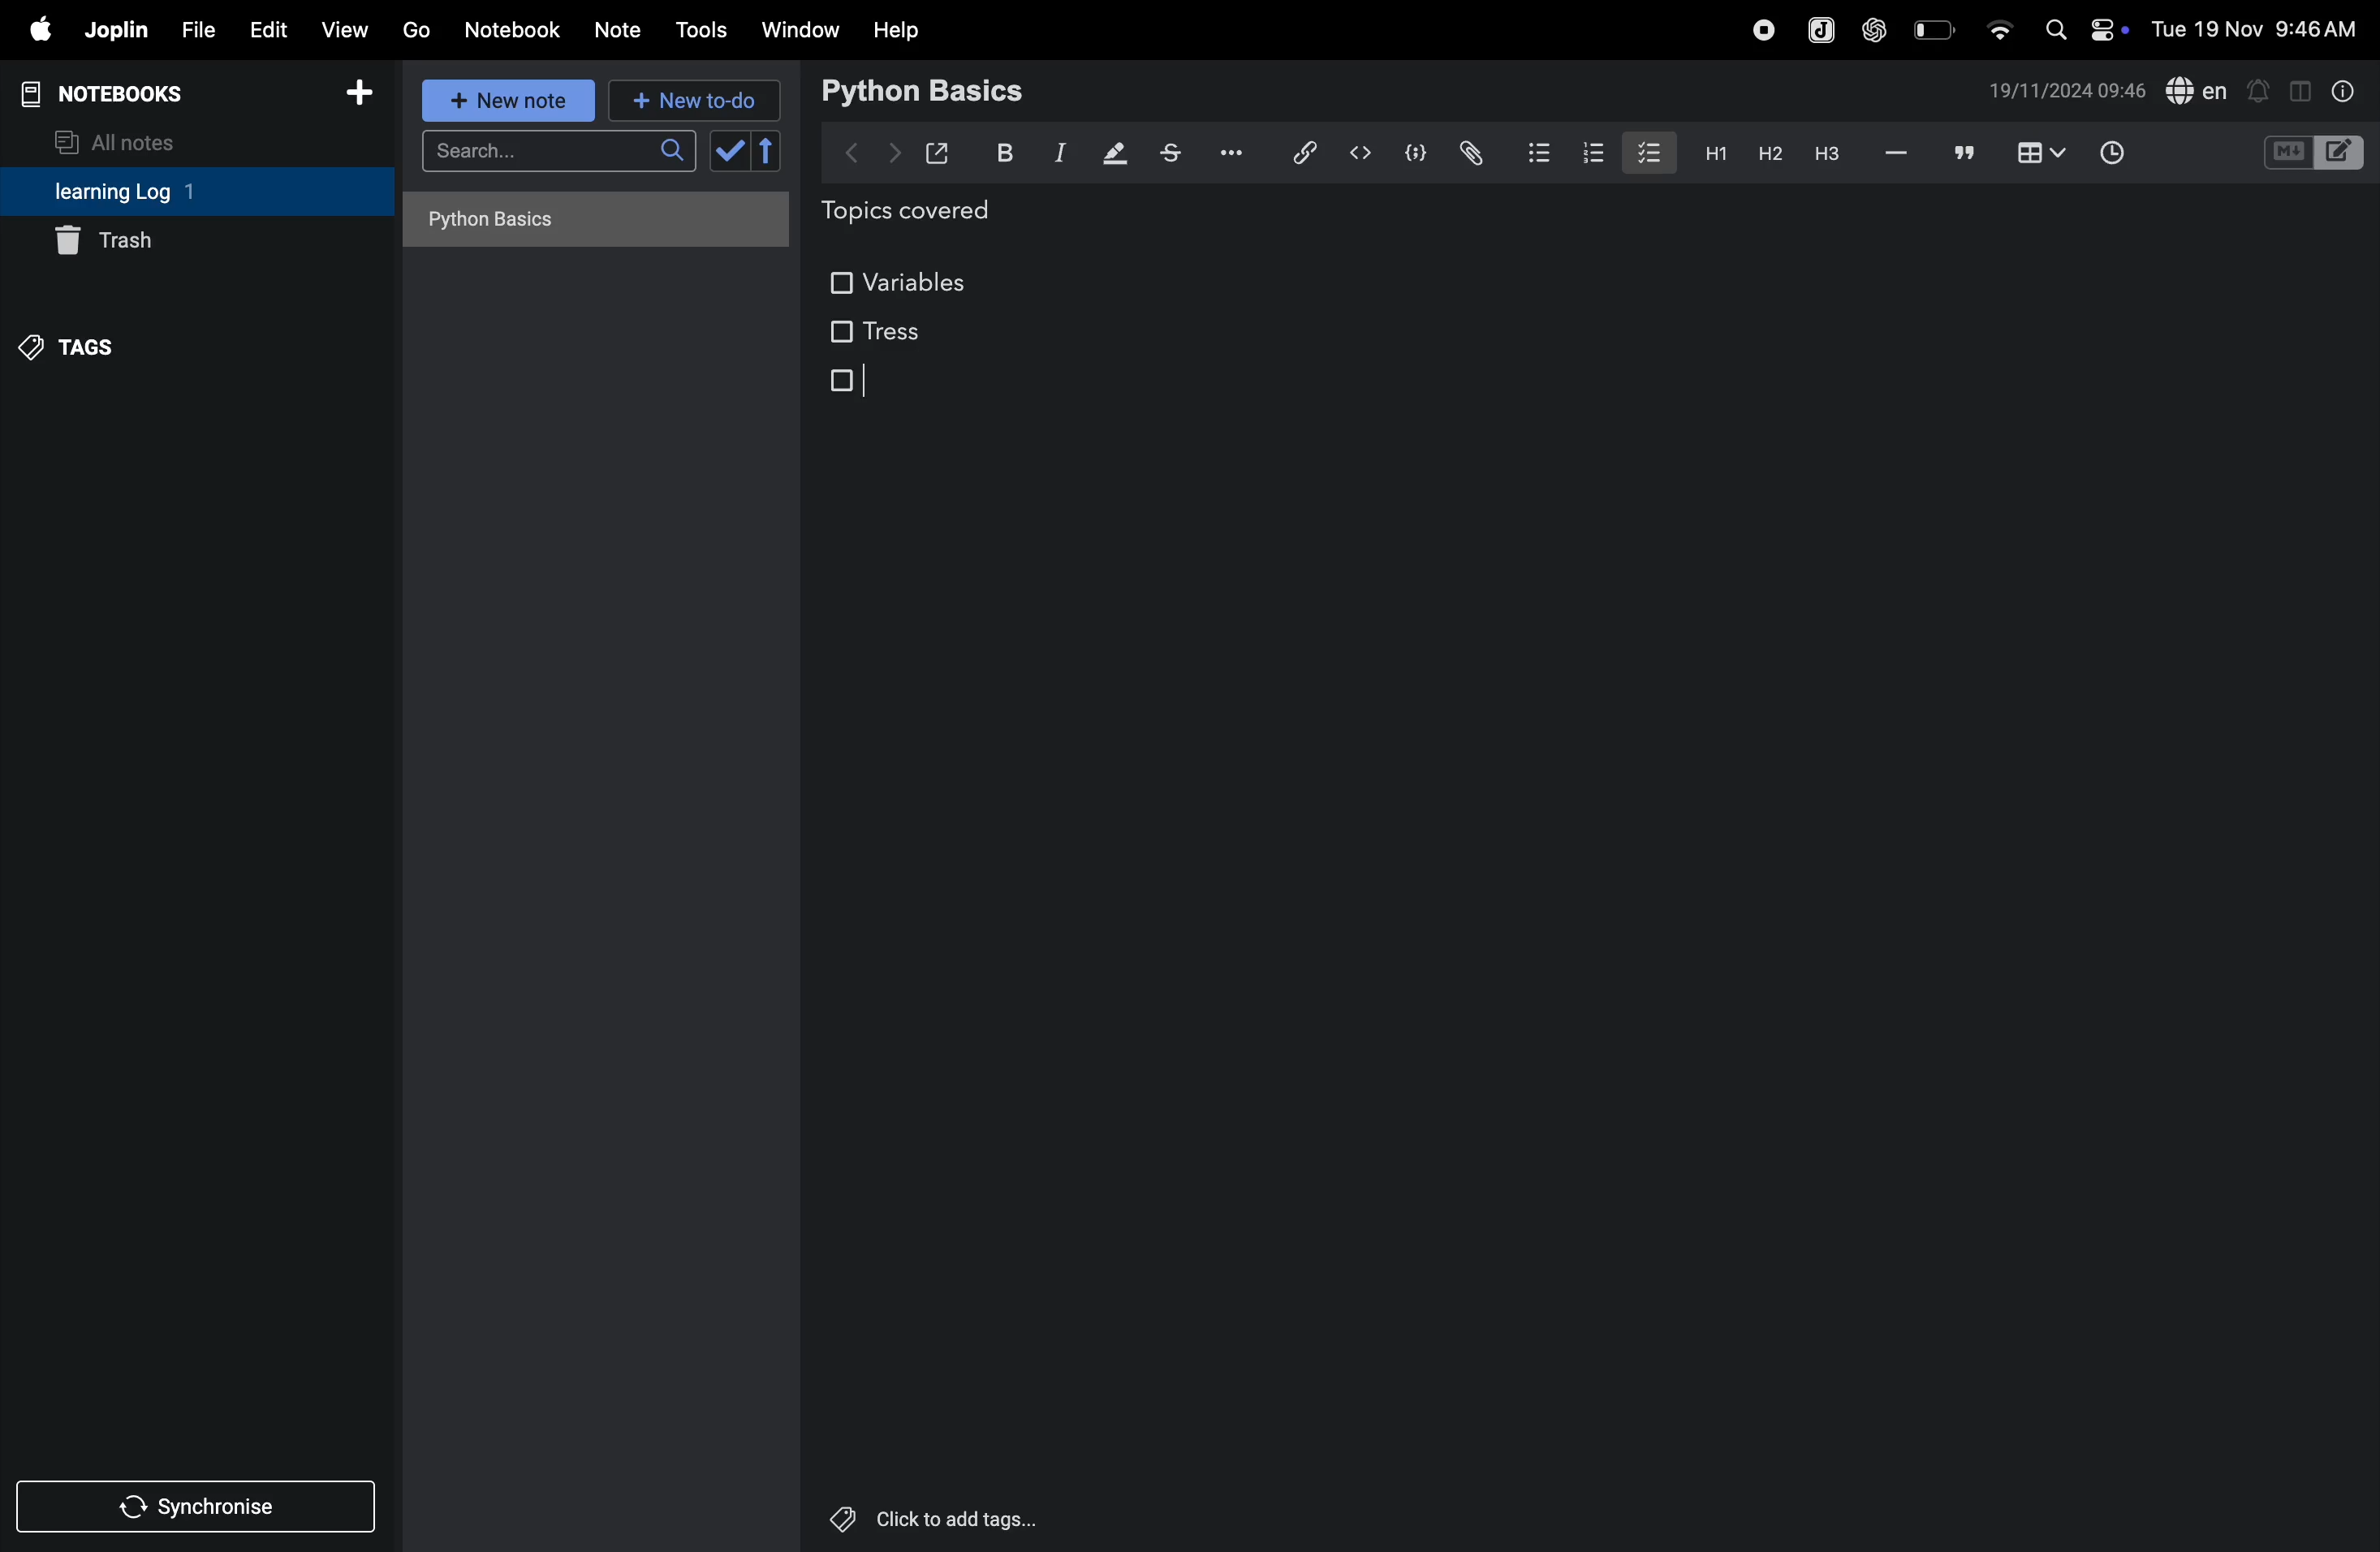 This screenshot has height=1552, width=2380. What do you see at coordinates (1710, 153) in the screenshot?
I see `h1` at bounding box center [1710, 153].